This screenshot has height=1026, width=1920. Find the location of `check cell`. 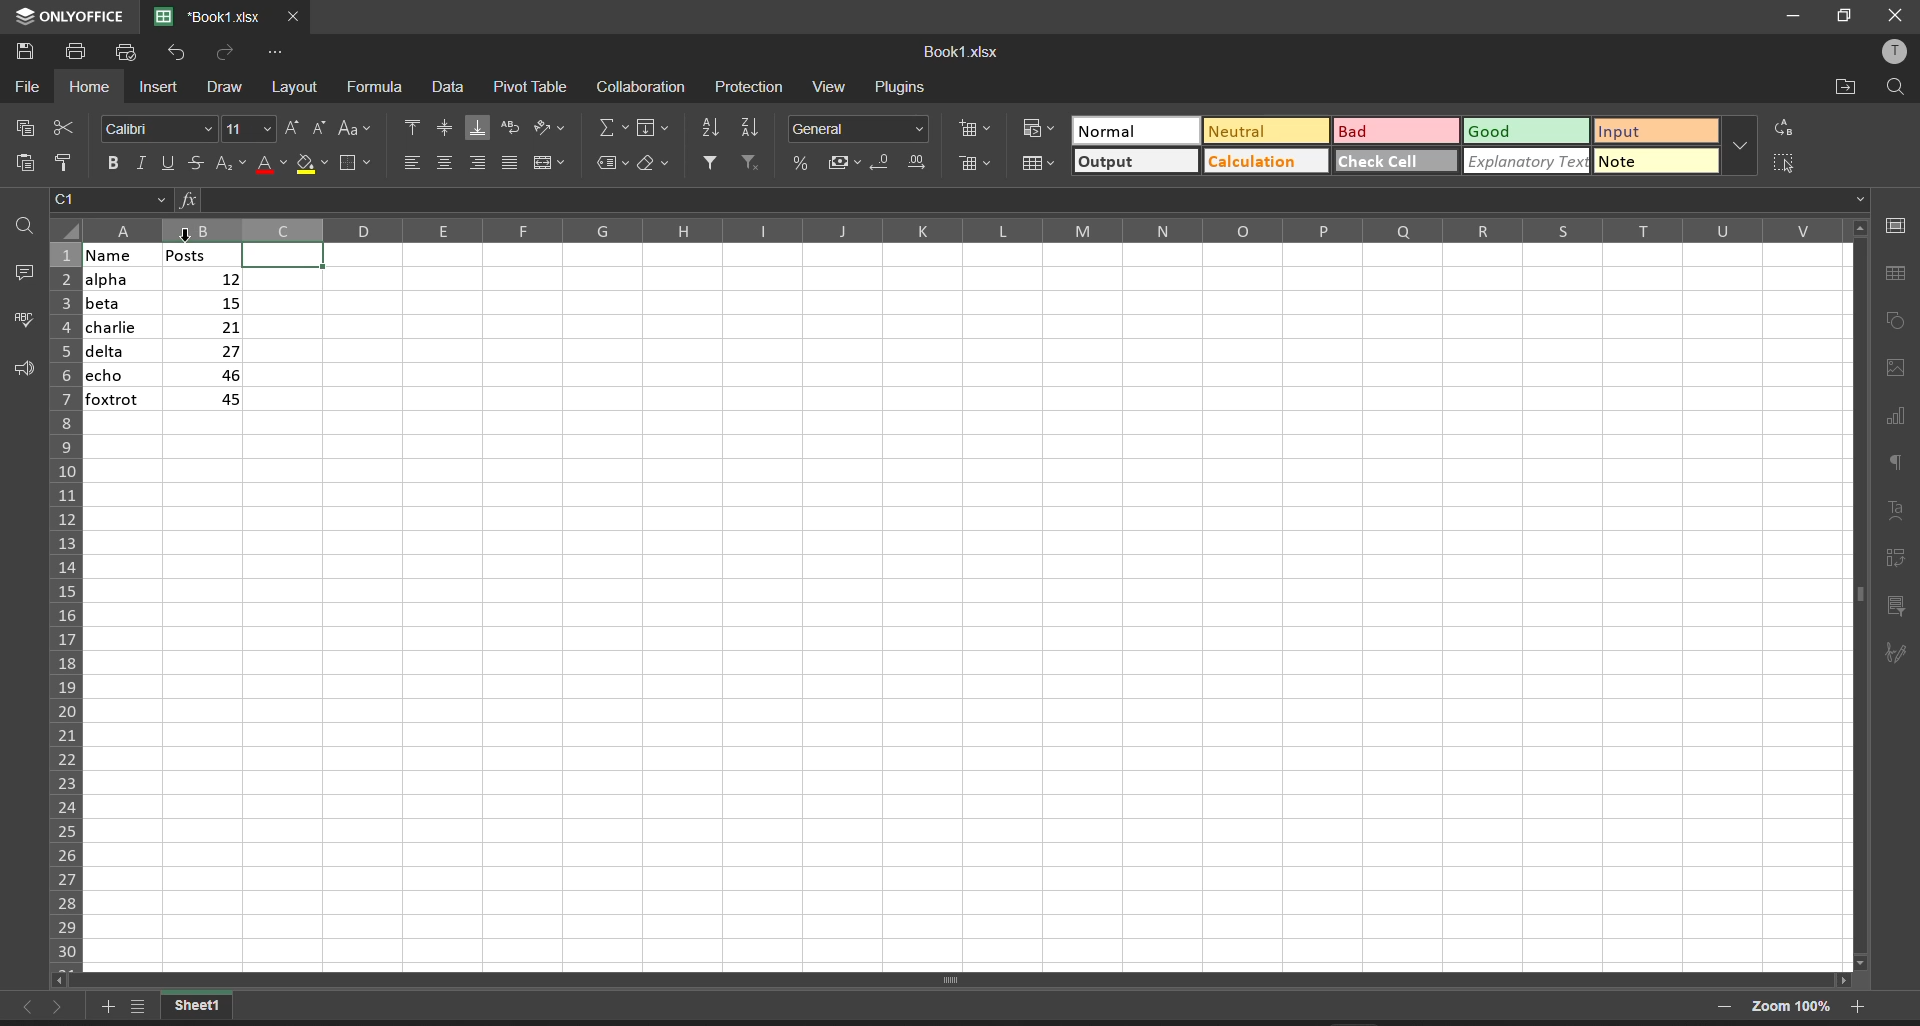

check cell is located at coordinates (1385, 164).